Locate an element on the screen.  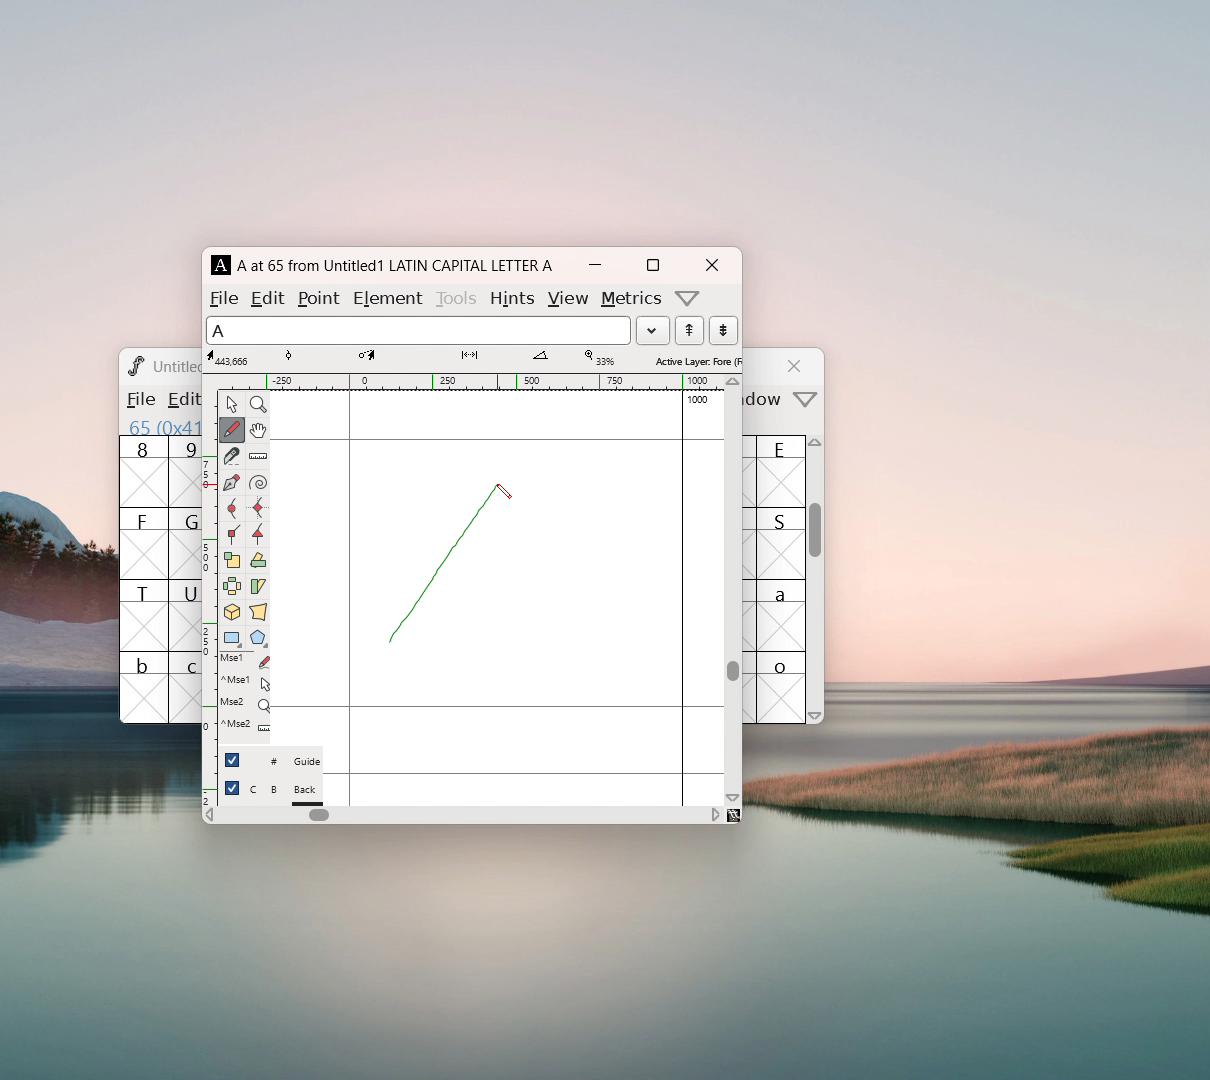
show the previous word in the wordlist is located at coordinates (723, 330).